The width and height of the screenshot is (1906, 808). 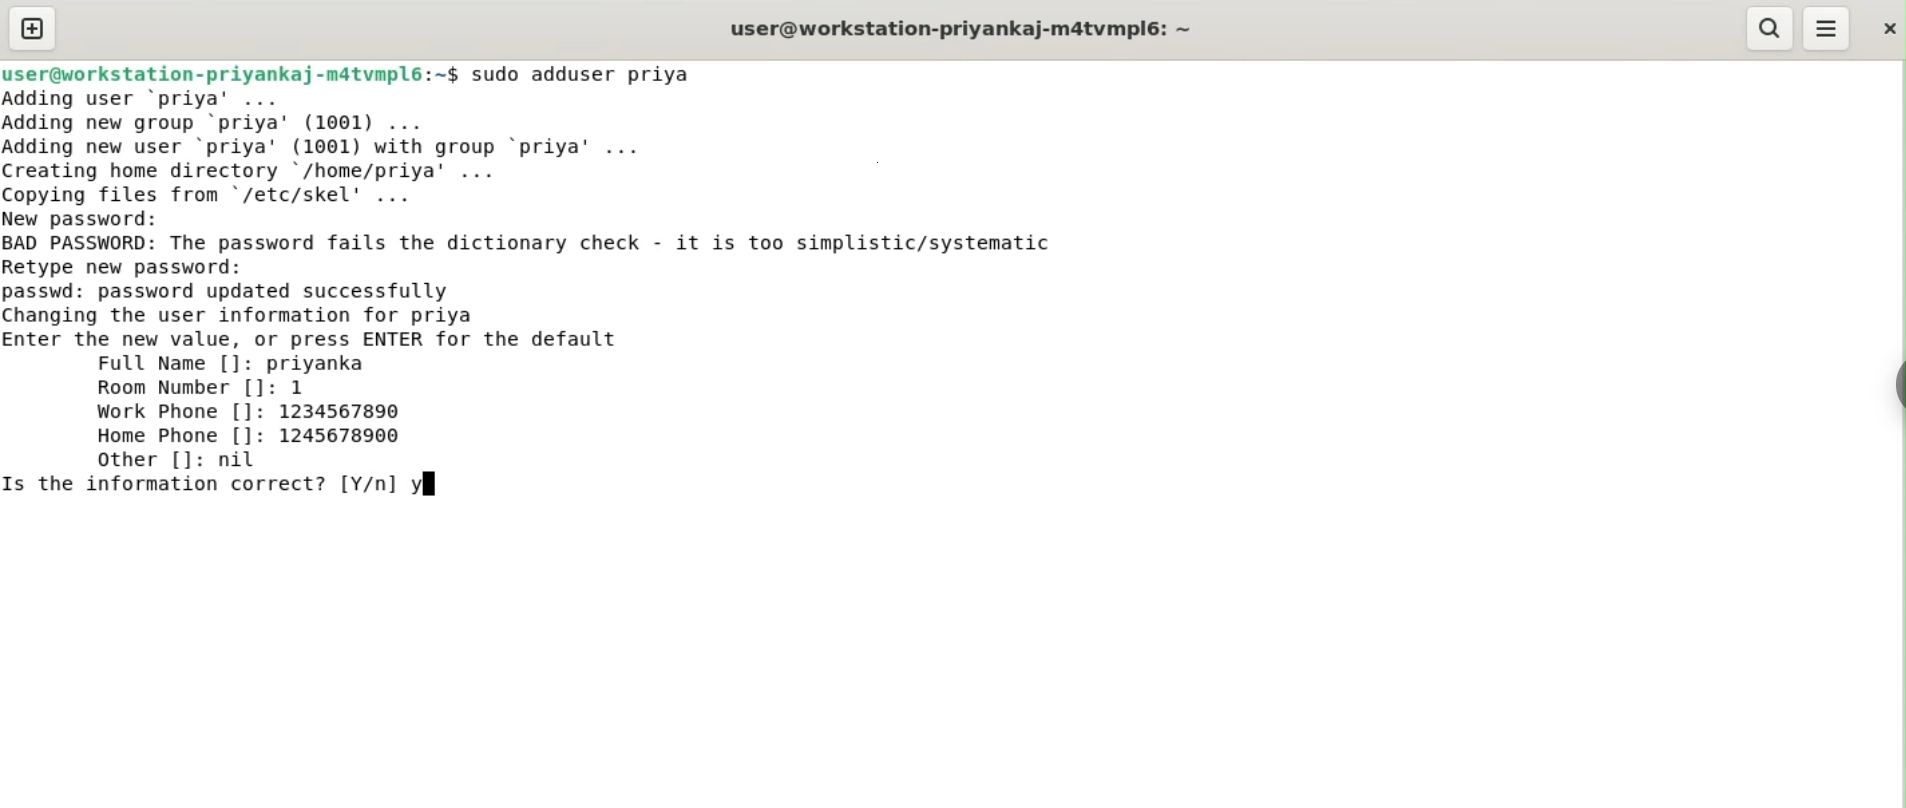 What do you see at coordinates (199, 488) in the screenshot?
I see `is thie information correct? [Y/n]` at bounding box center [199, 488].